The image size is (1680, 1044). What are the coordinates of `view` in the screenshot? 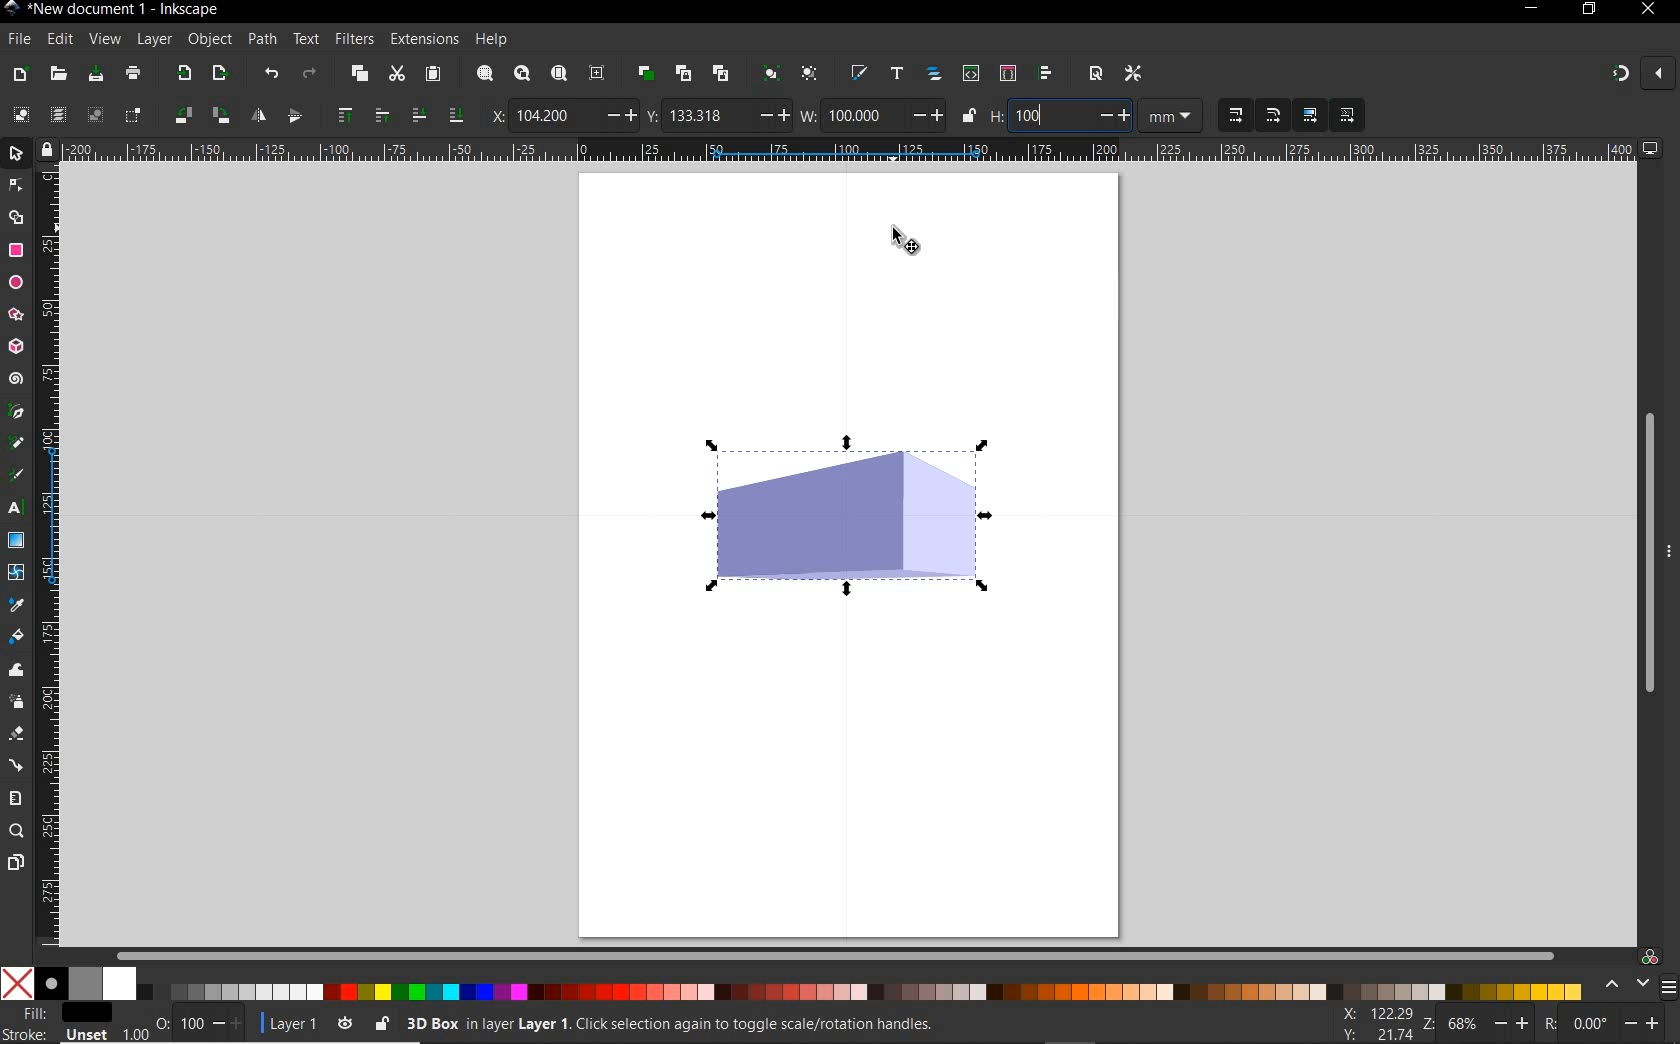 It's located at (104, 40).